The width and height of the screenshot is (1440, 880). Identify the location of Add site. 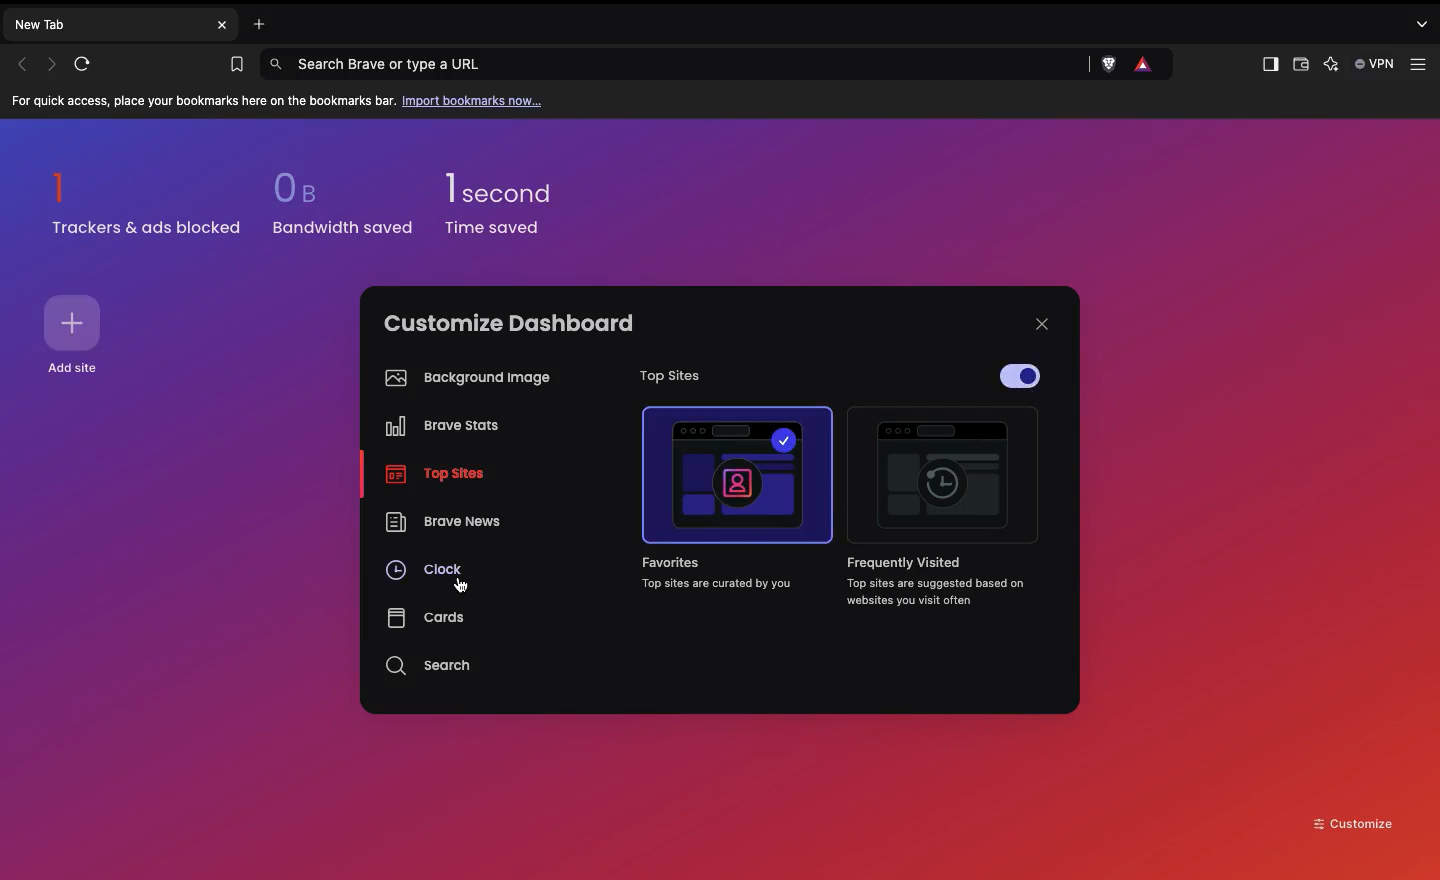
(76, 323).